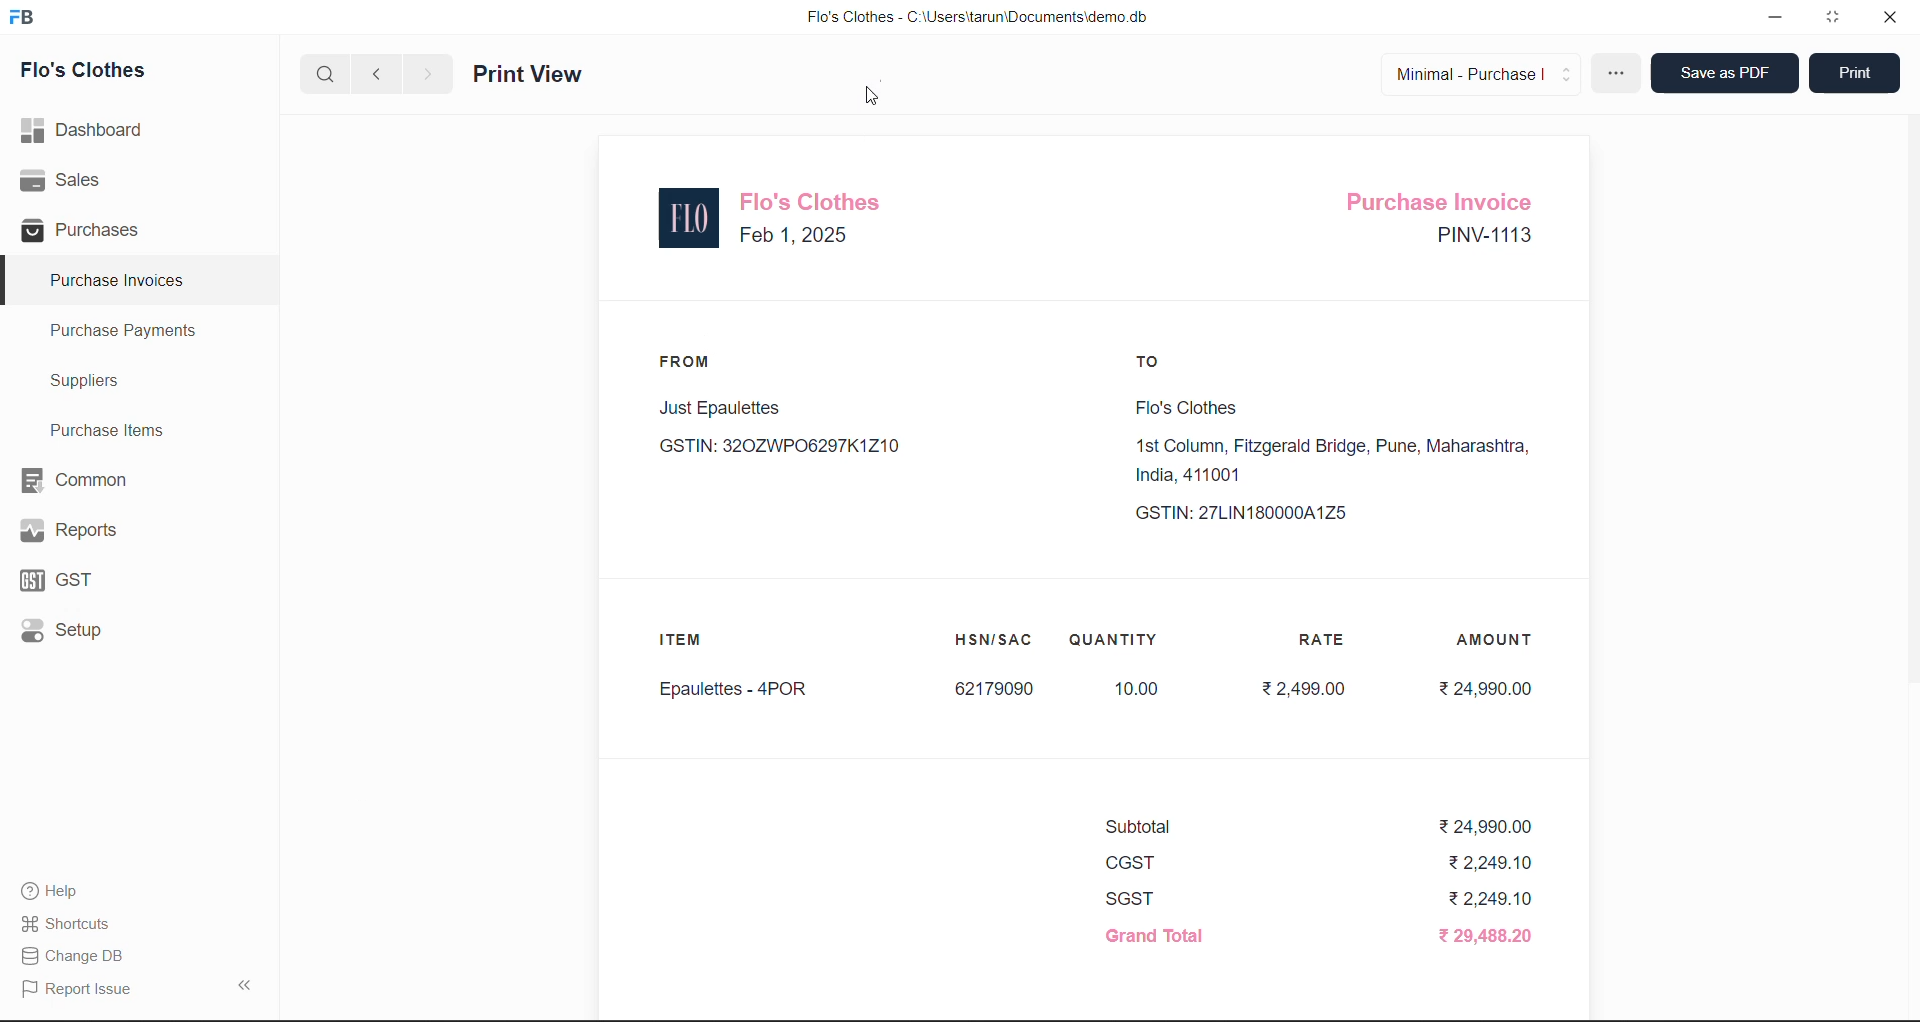 This screenshot has height=1022, width=1920. I want to click on 62179090, so click(997, 688).